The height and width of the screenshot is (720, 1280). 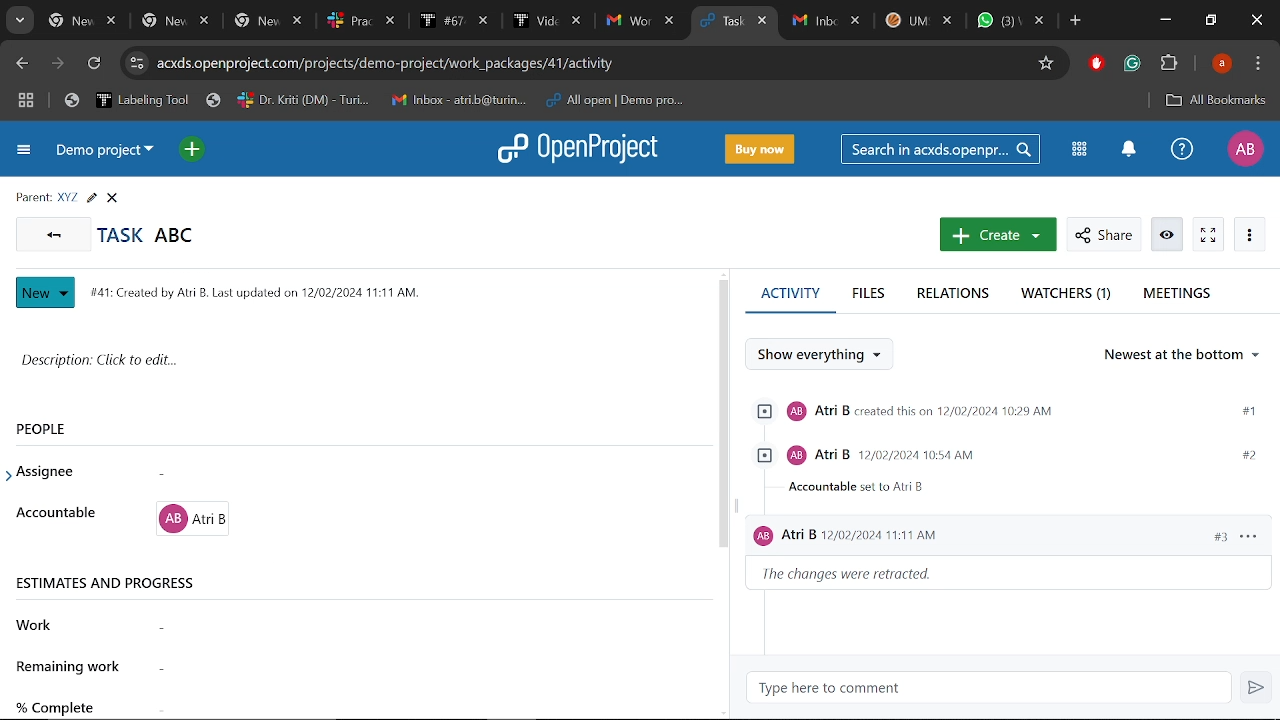 I want to click on Adblock, so click(x=1095, y=65).